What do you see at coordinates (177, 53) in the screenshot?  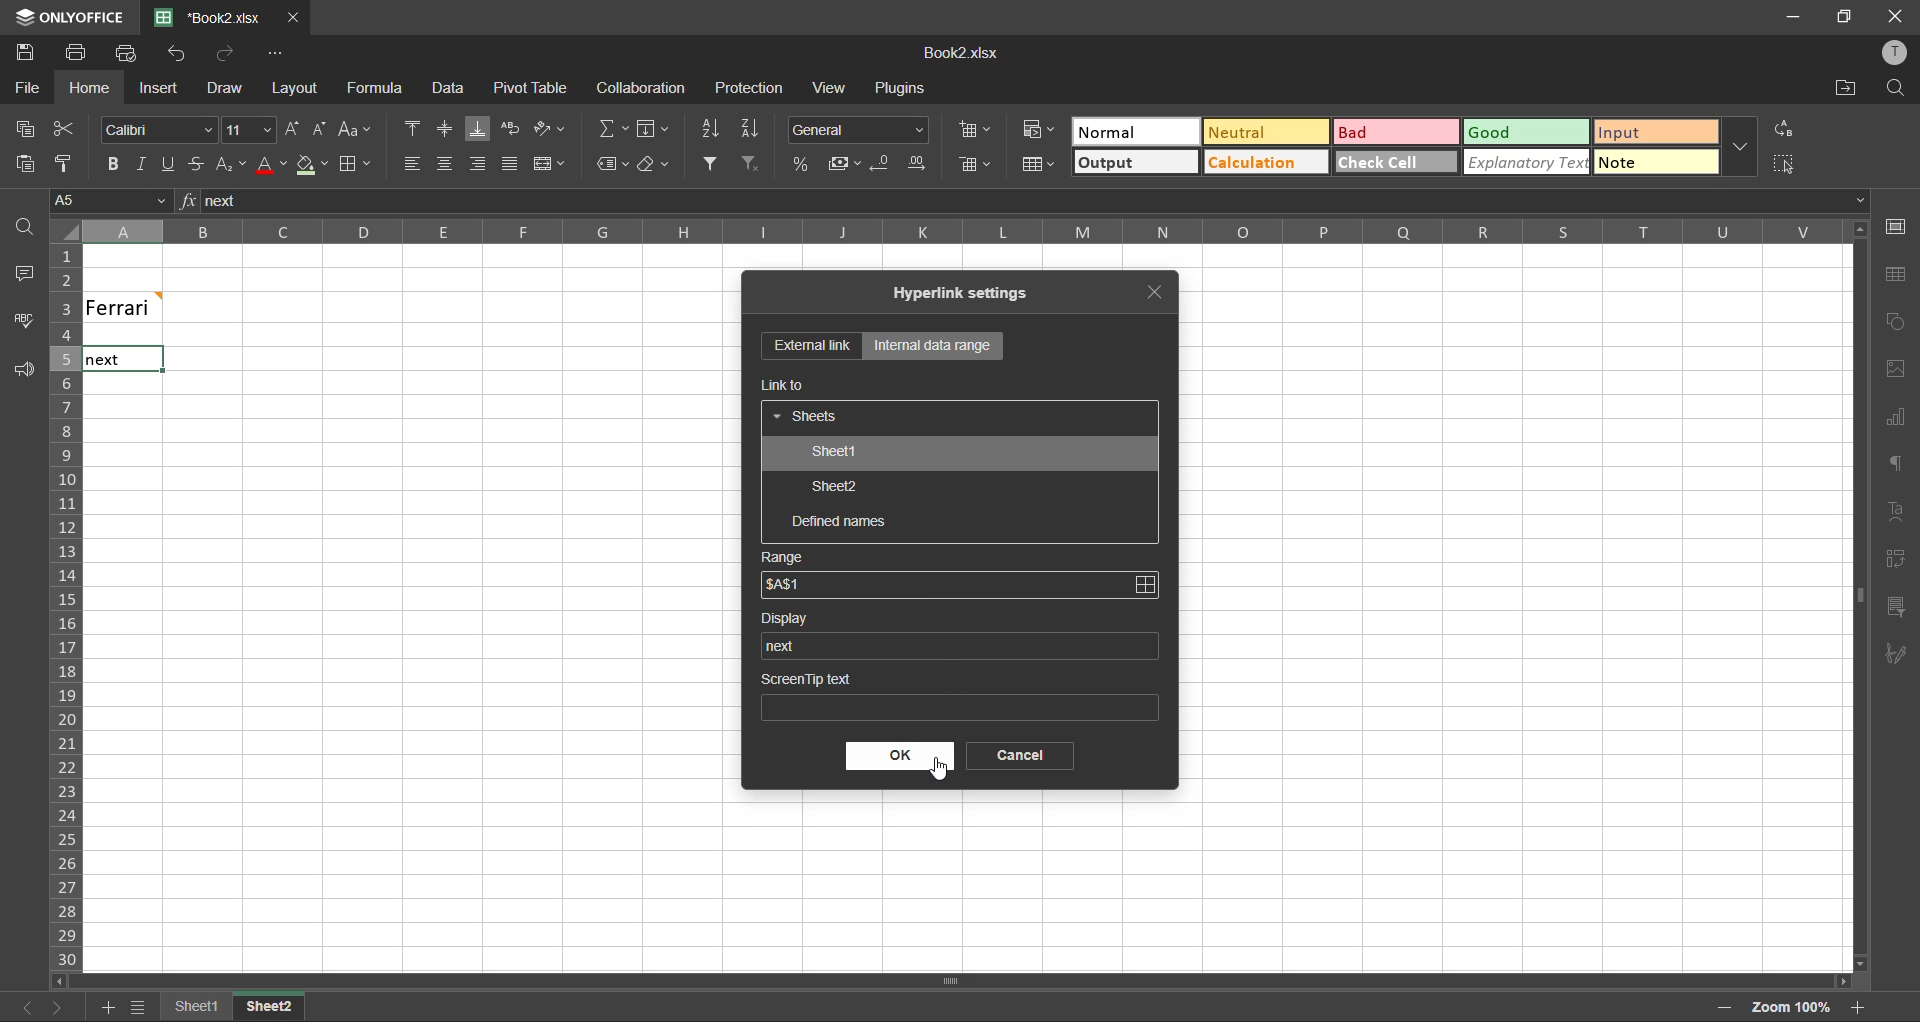 I see `undo` at bounding box center [177, 53].